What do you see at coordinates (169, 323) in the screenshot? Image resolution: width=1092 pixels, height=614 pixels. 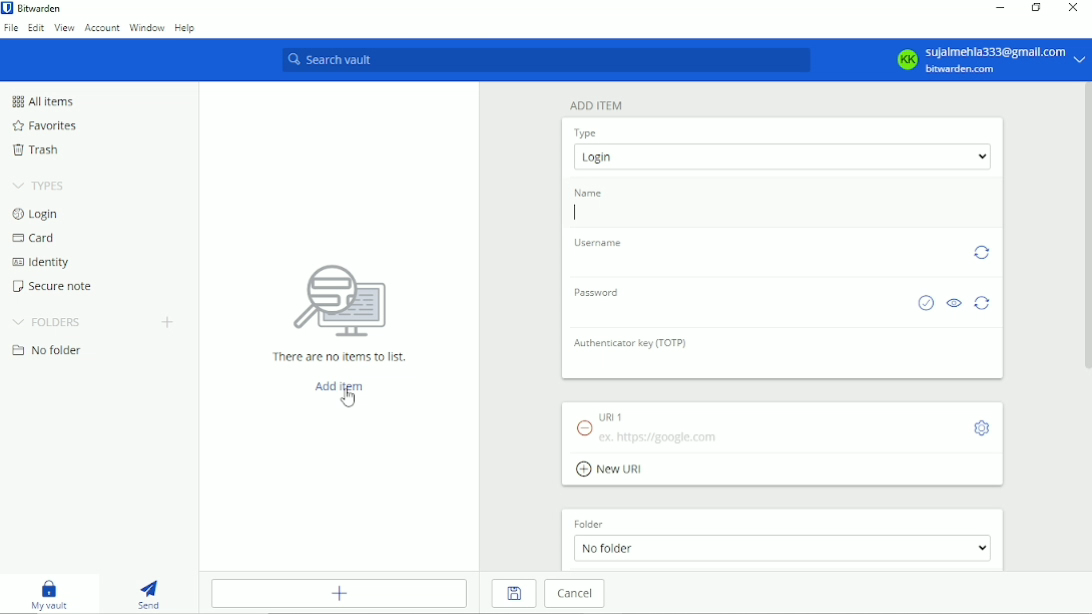 I see `Create folder` at bounding box center [169, 323].